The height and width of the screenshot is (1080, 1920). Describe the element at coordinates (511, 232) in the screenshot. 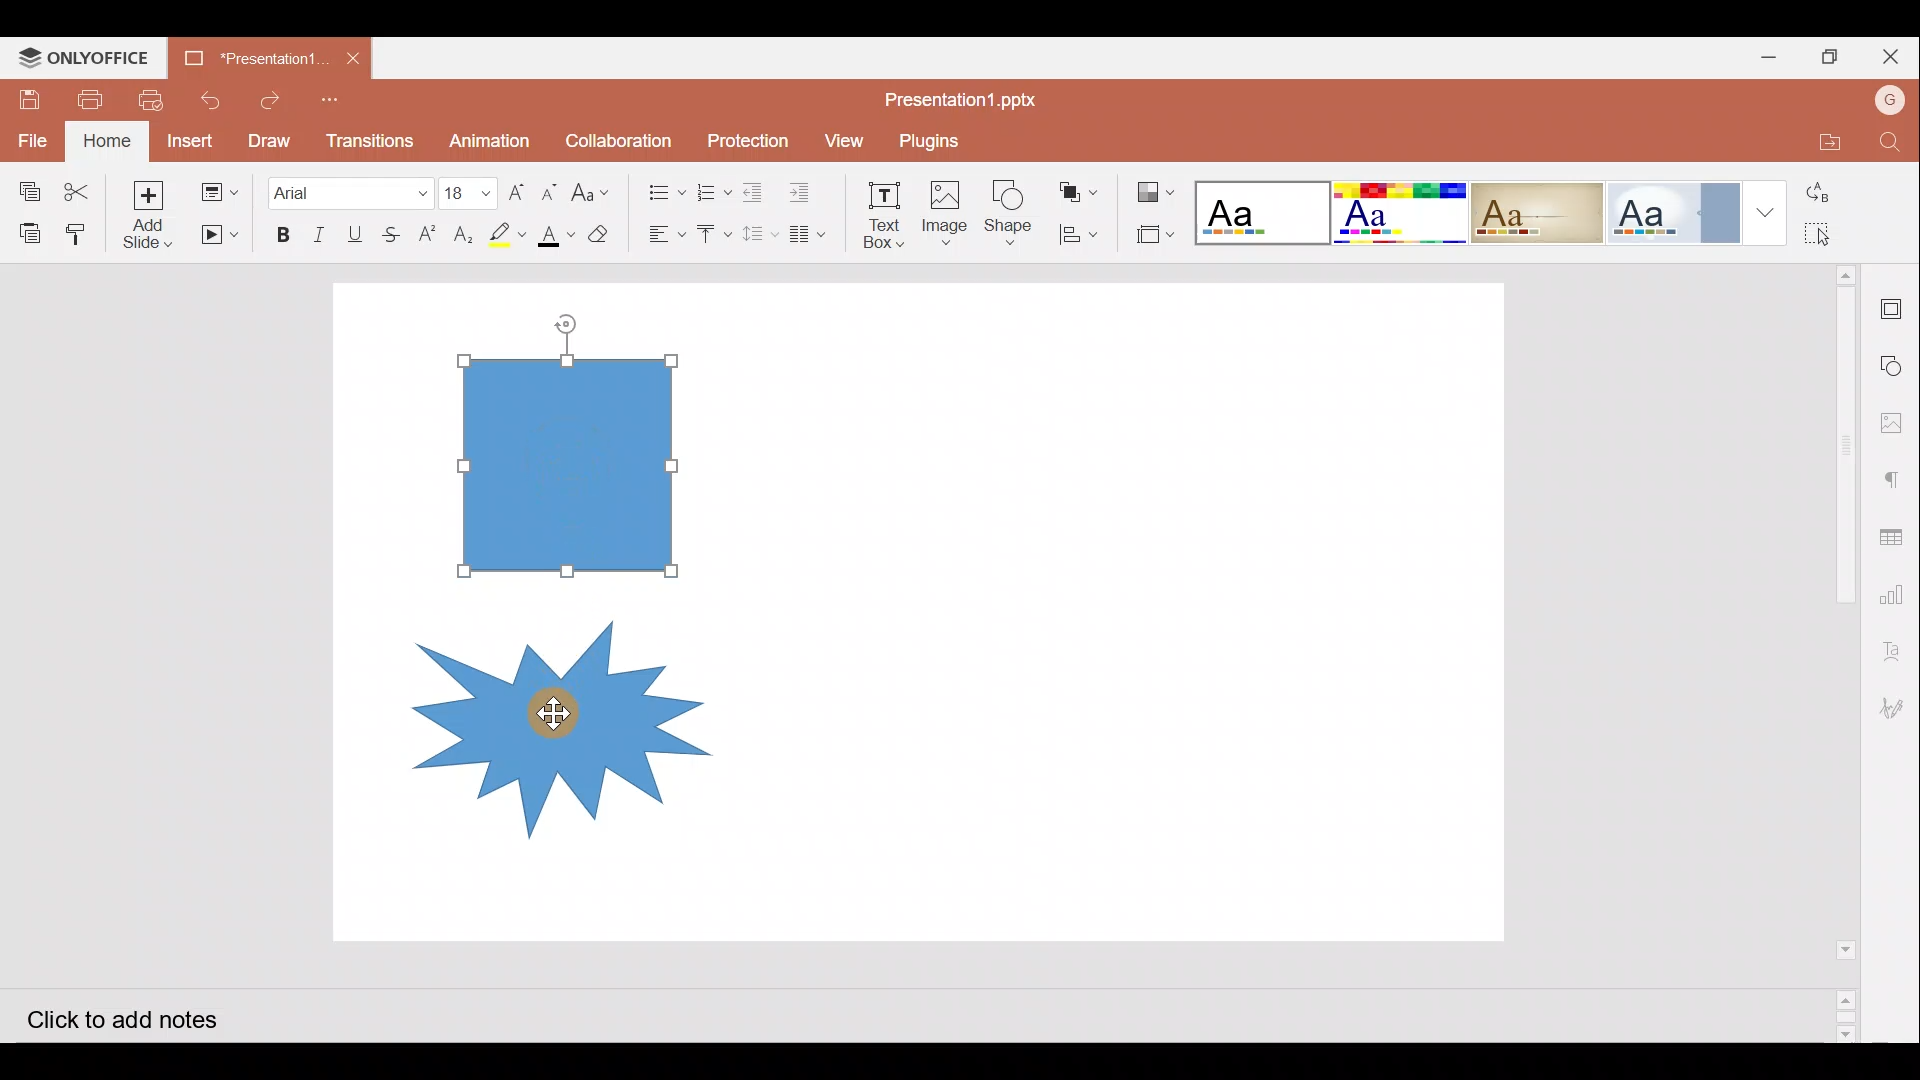

I see `Highlight colour` at that location.